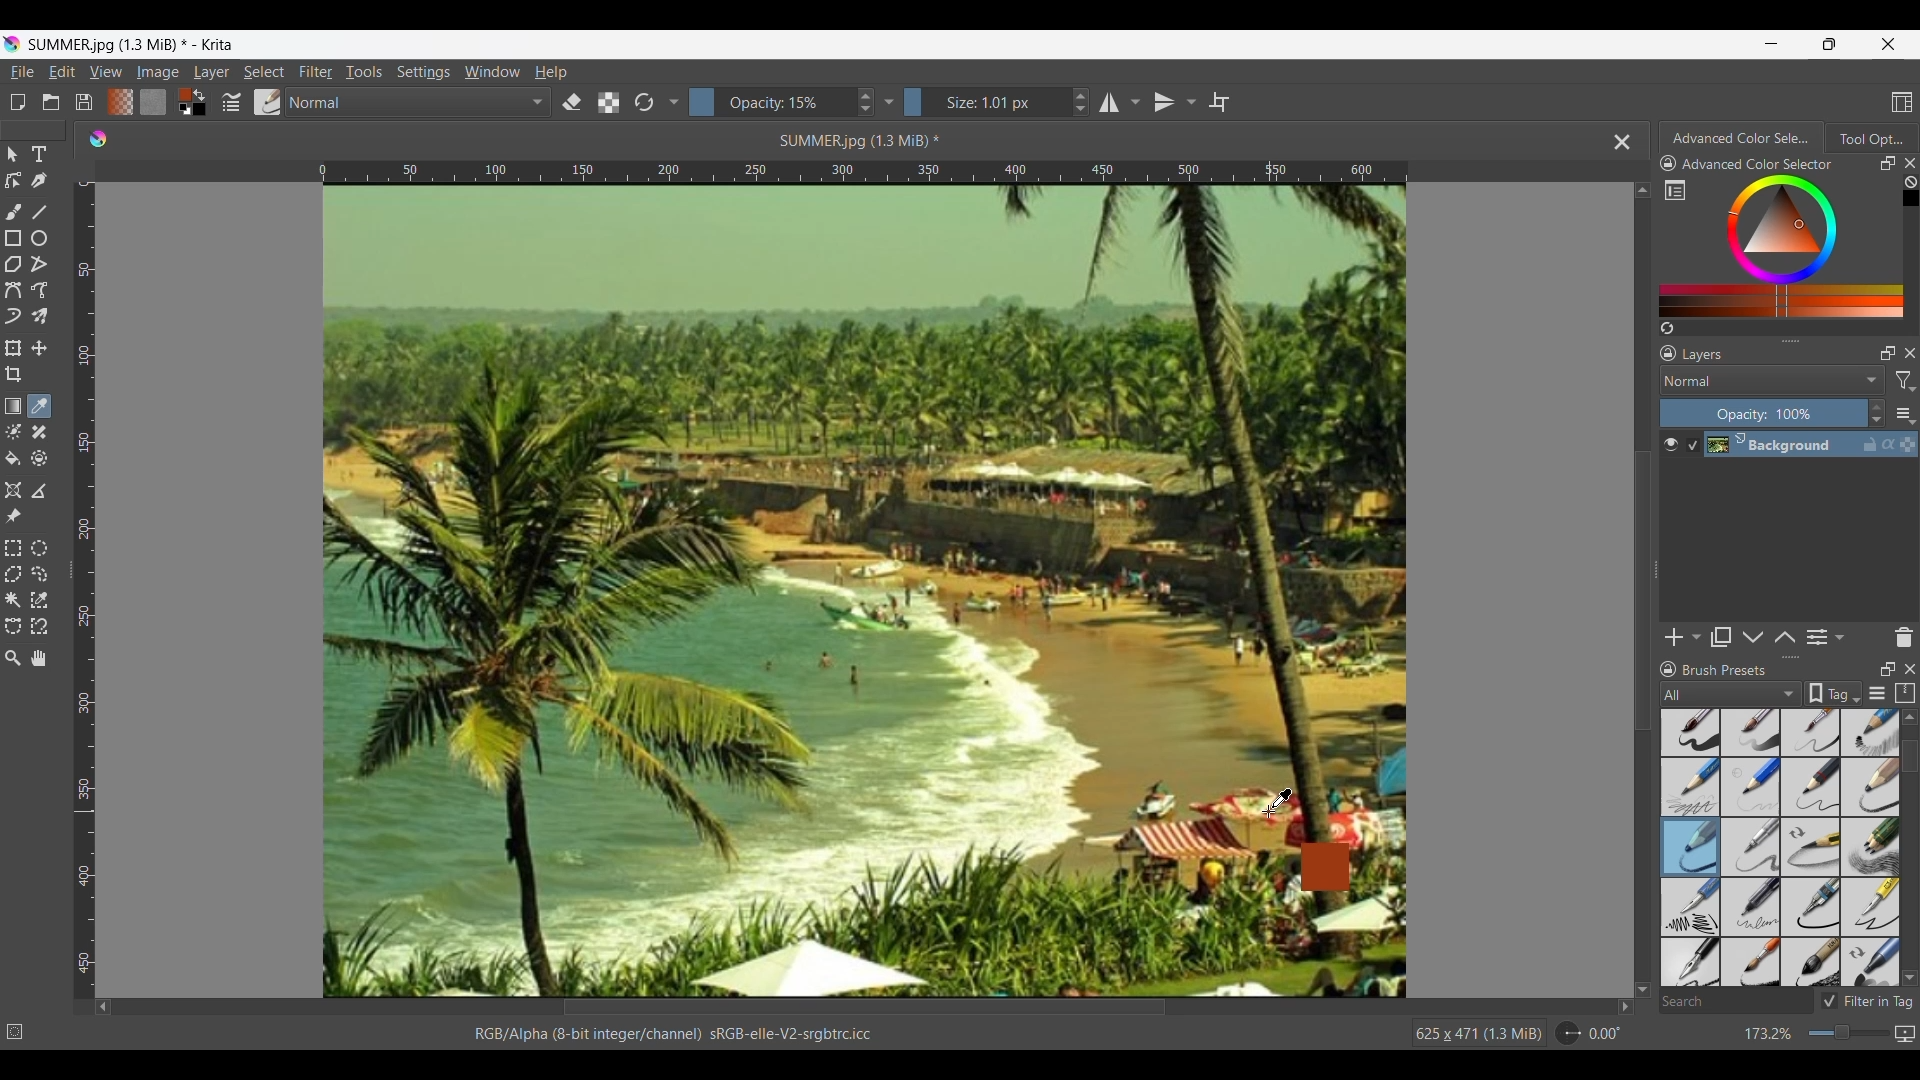  What do you see at coordinates (1910, 978) in the screenshot?
I see `Quick slide to bottom` at bounding box center [1910, 978].